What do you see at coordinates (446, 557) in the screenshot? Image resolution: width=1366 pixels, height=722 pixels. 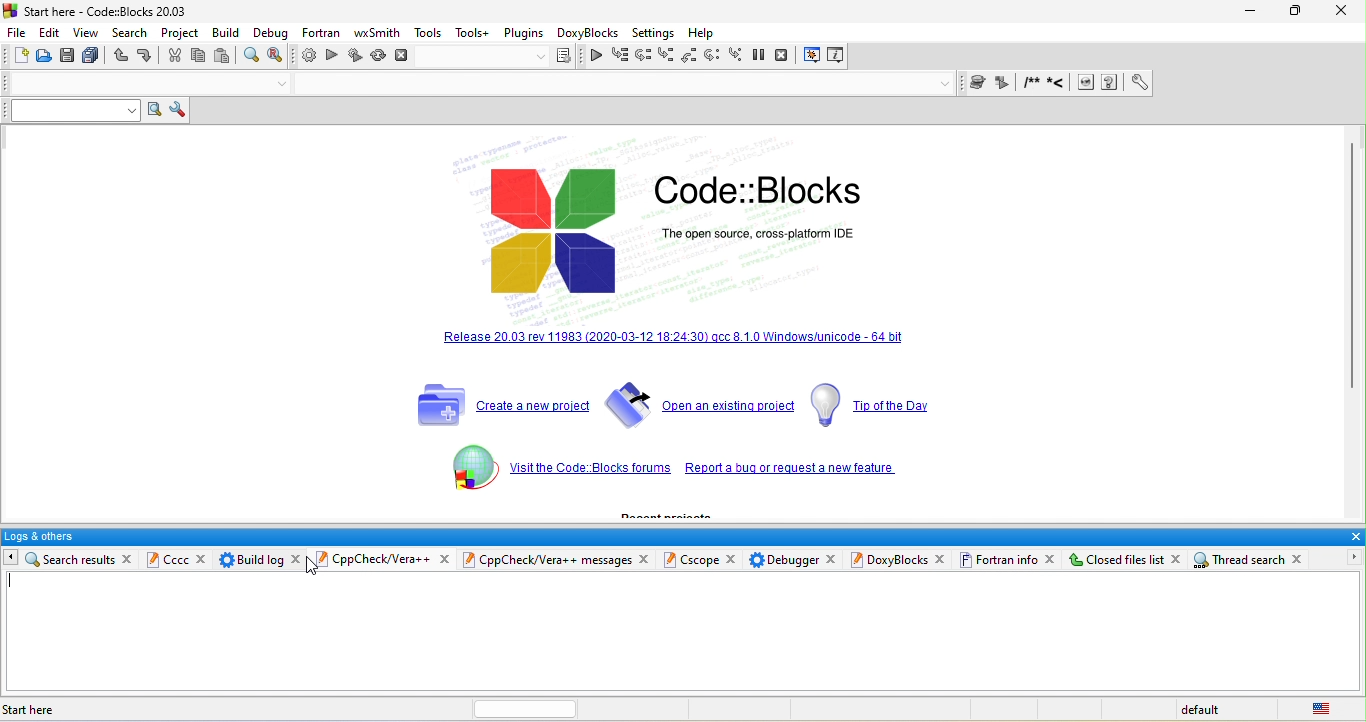 I see `close` at bounding box center [446, 557].